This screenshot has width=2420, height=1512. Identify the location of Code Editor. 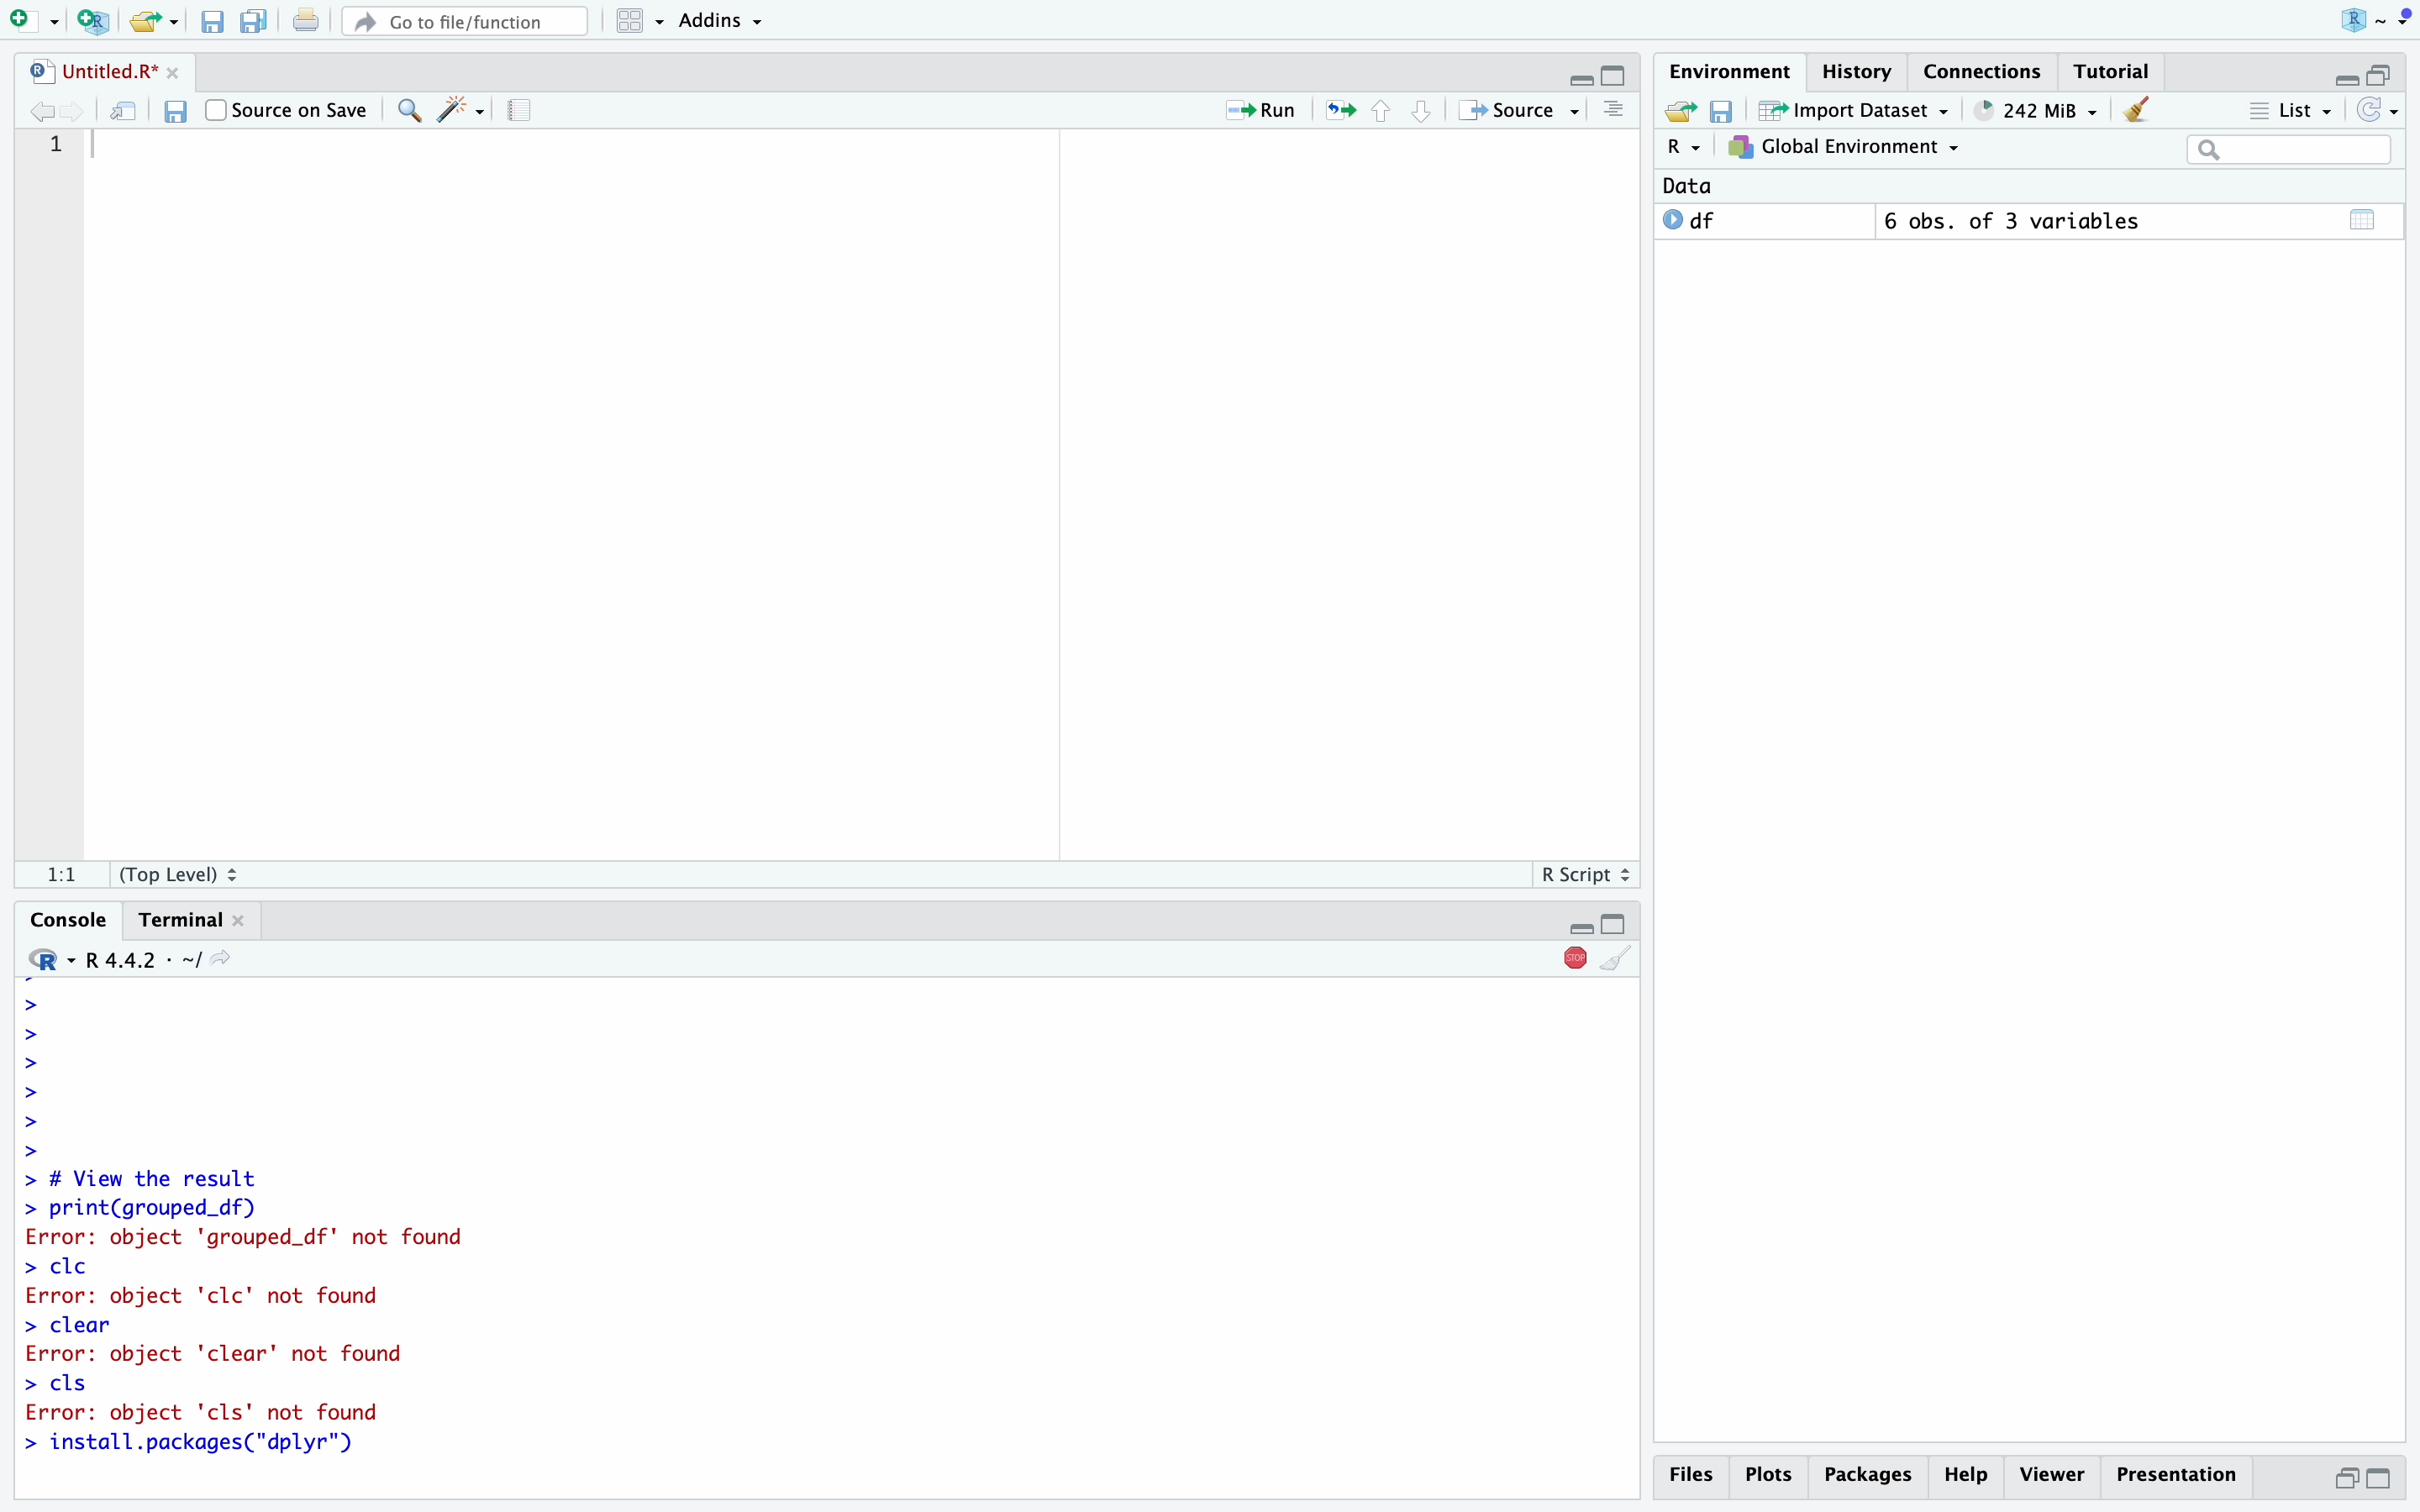
(870, 491).